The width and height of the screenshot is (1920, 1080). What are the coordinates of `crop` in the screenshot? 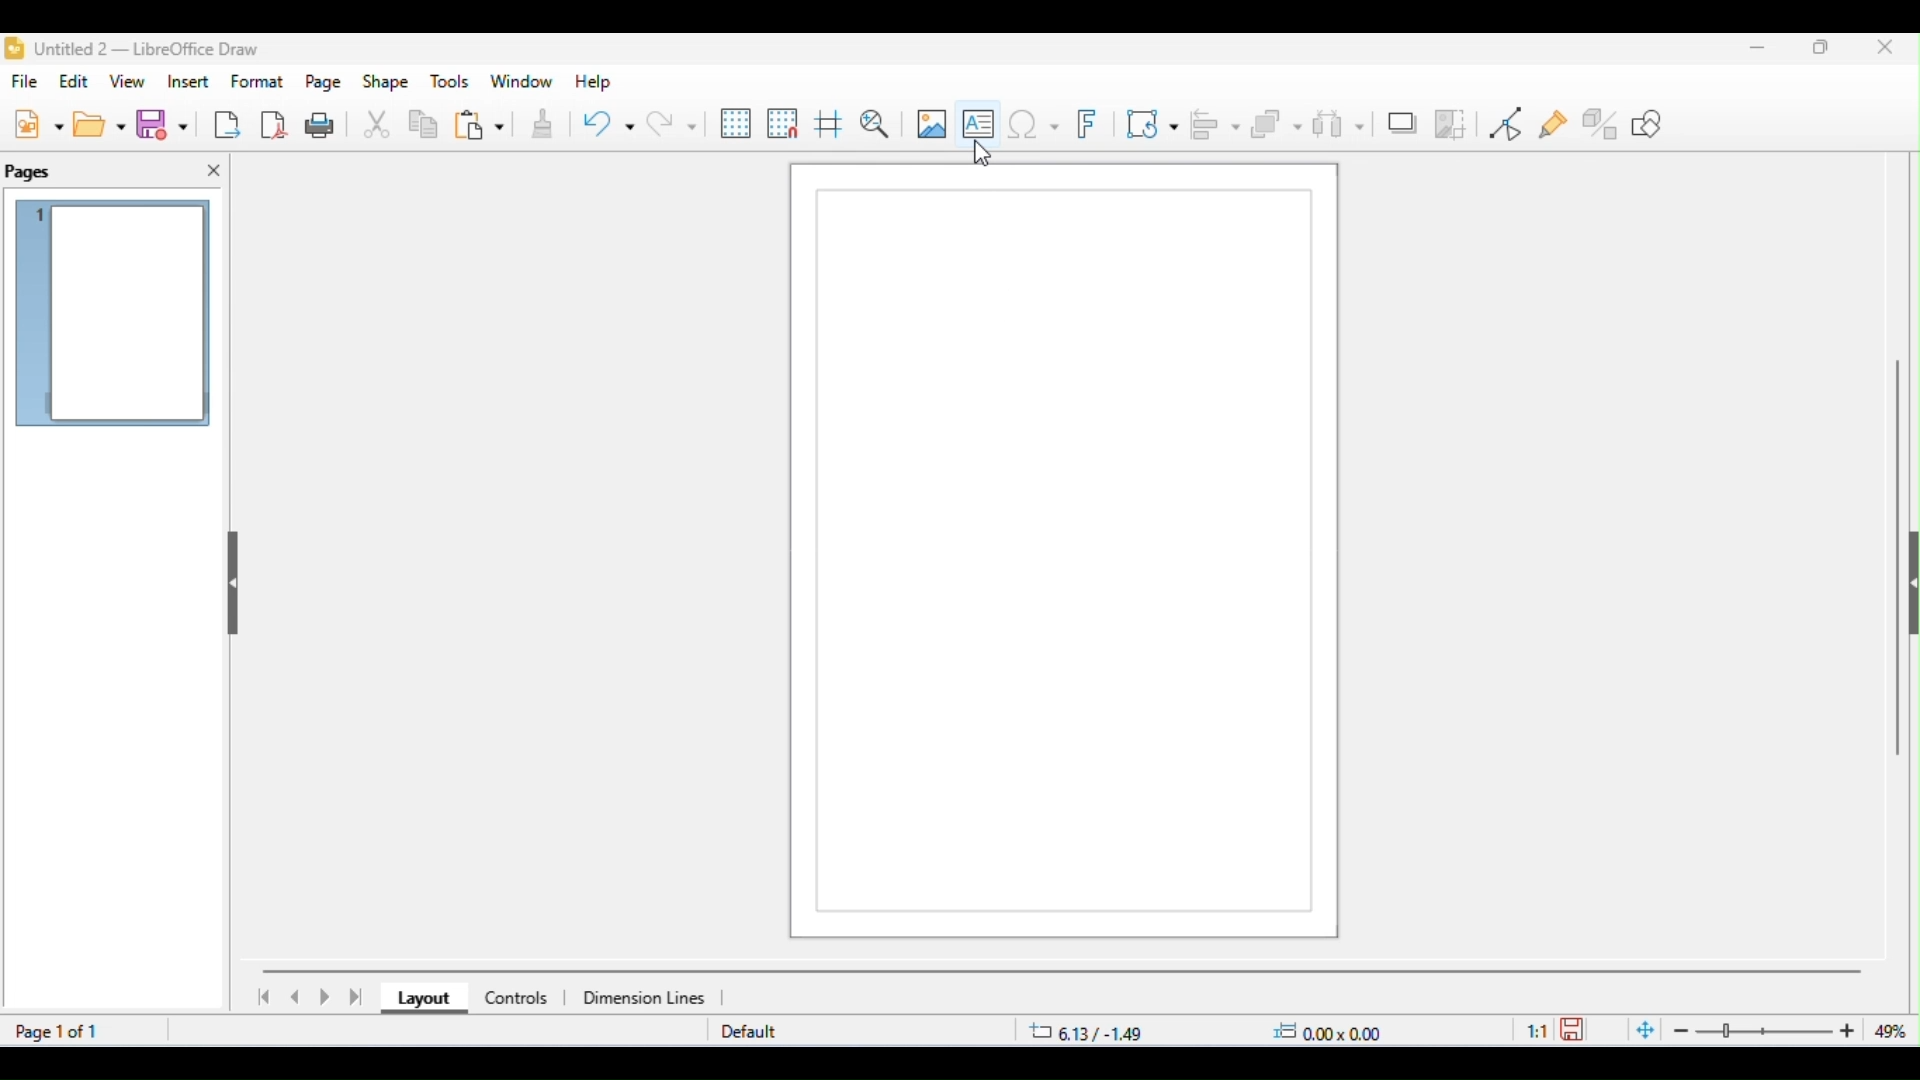 It's located at (1451, 123).